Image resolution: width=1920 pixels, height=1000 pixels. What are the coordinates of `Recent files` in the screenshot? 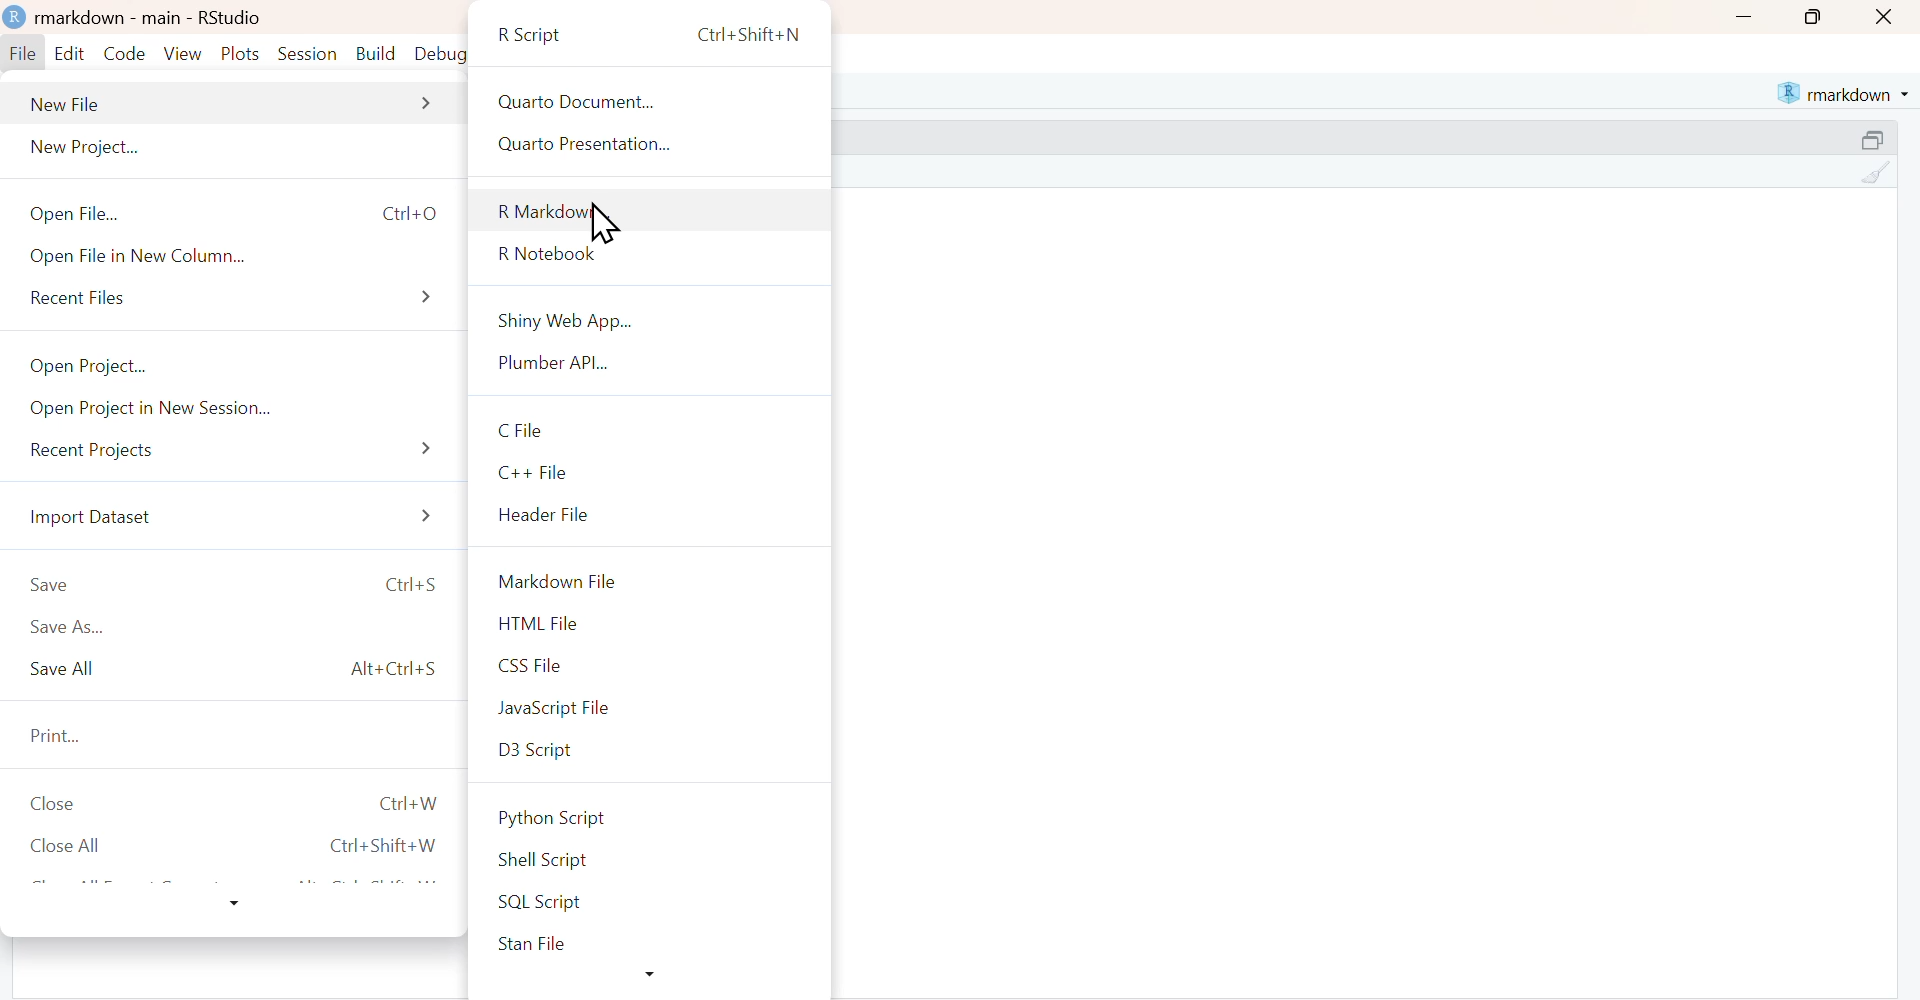 It's located at (246, 300).